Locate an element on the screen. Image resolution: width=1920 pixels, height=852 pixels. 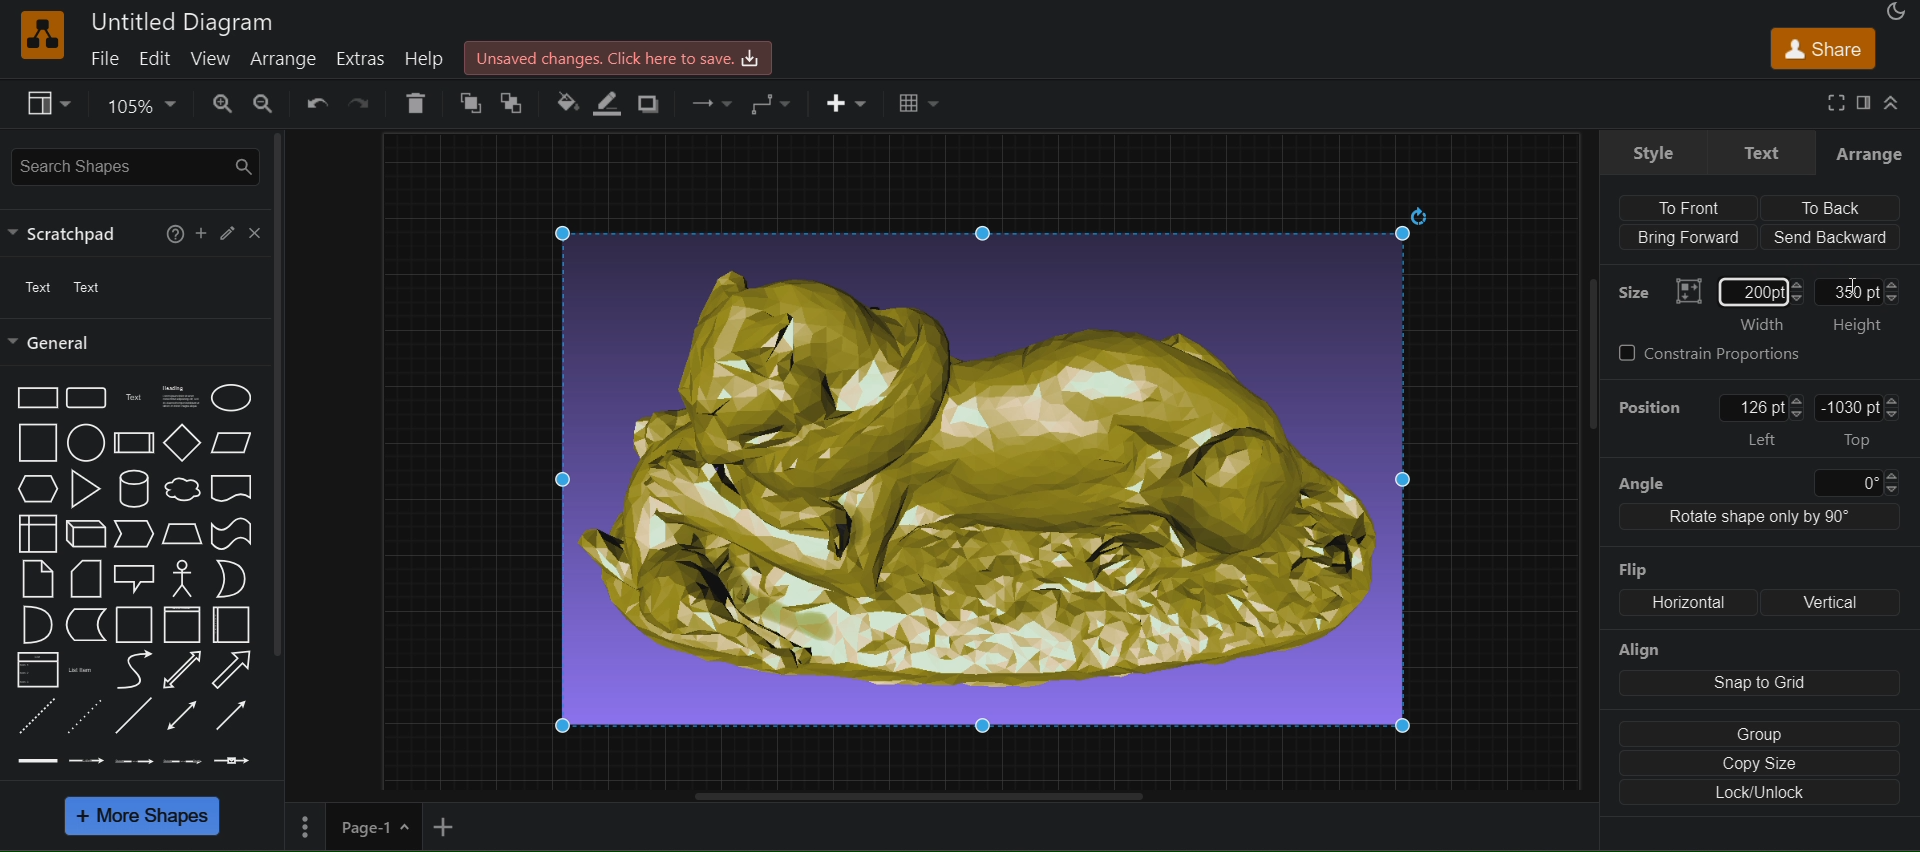
to front is located at coordinates (463, 103).